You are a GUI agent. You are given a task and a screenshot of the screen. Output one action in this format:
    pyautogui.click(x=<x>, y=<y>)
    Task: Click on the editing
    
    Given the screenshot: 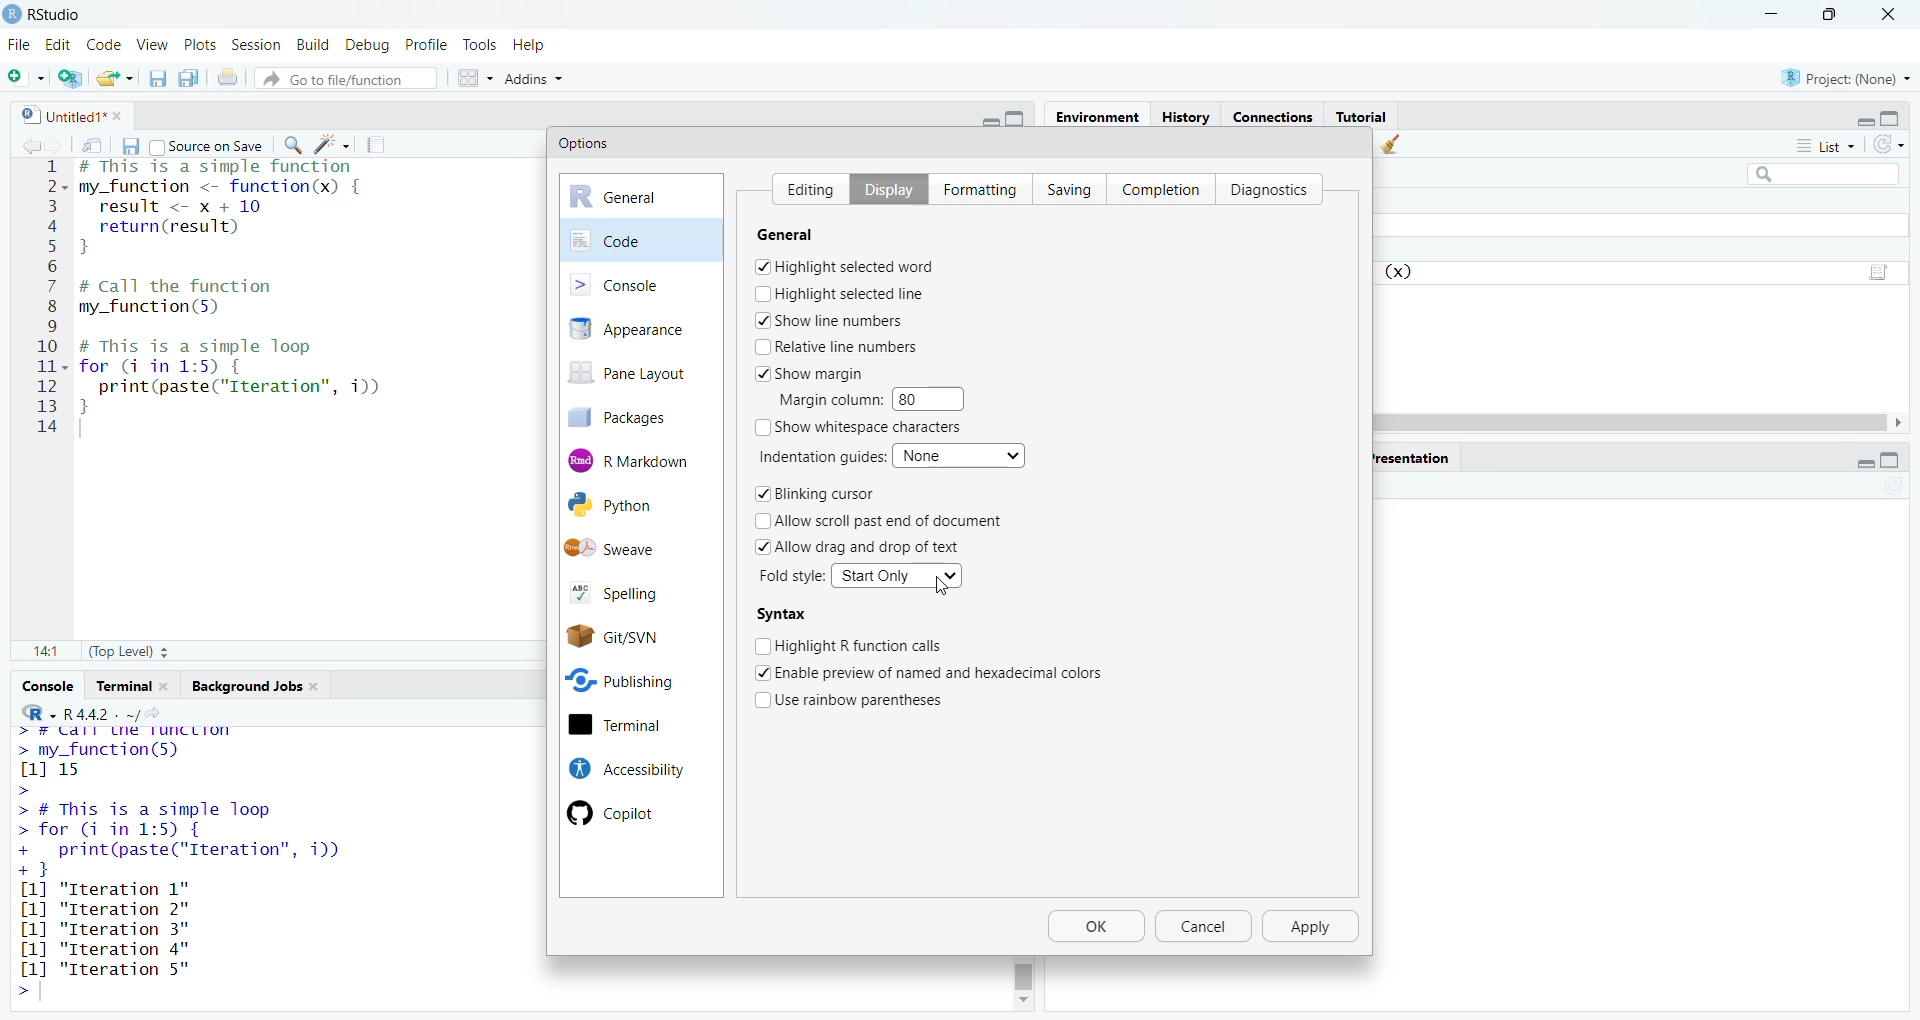 What is the action you would take?
    pyautogui.click(x=804, y=186)
    